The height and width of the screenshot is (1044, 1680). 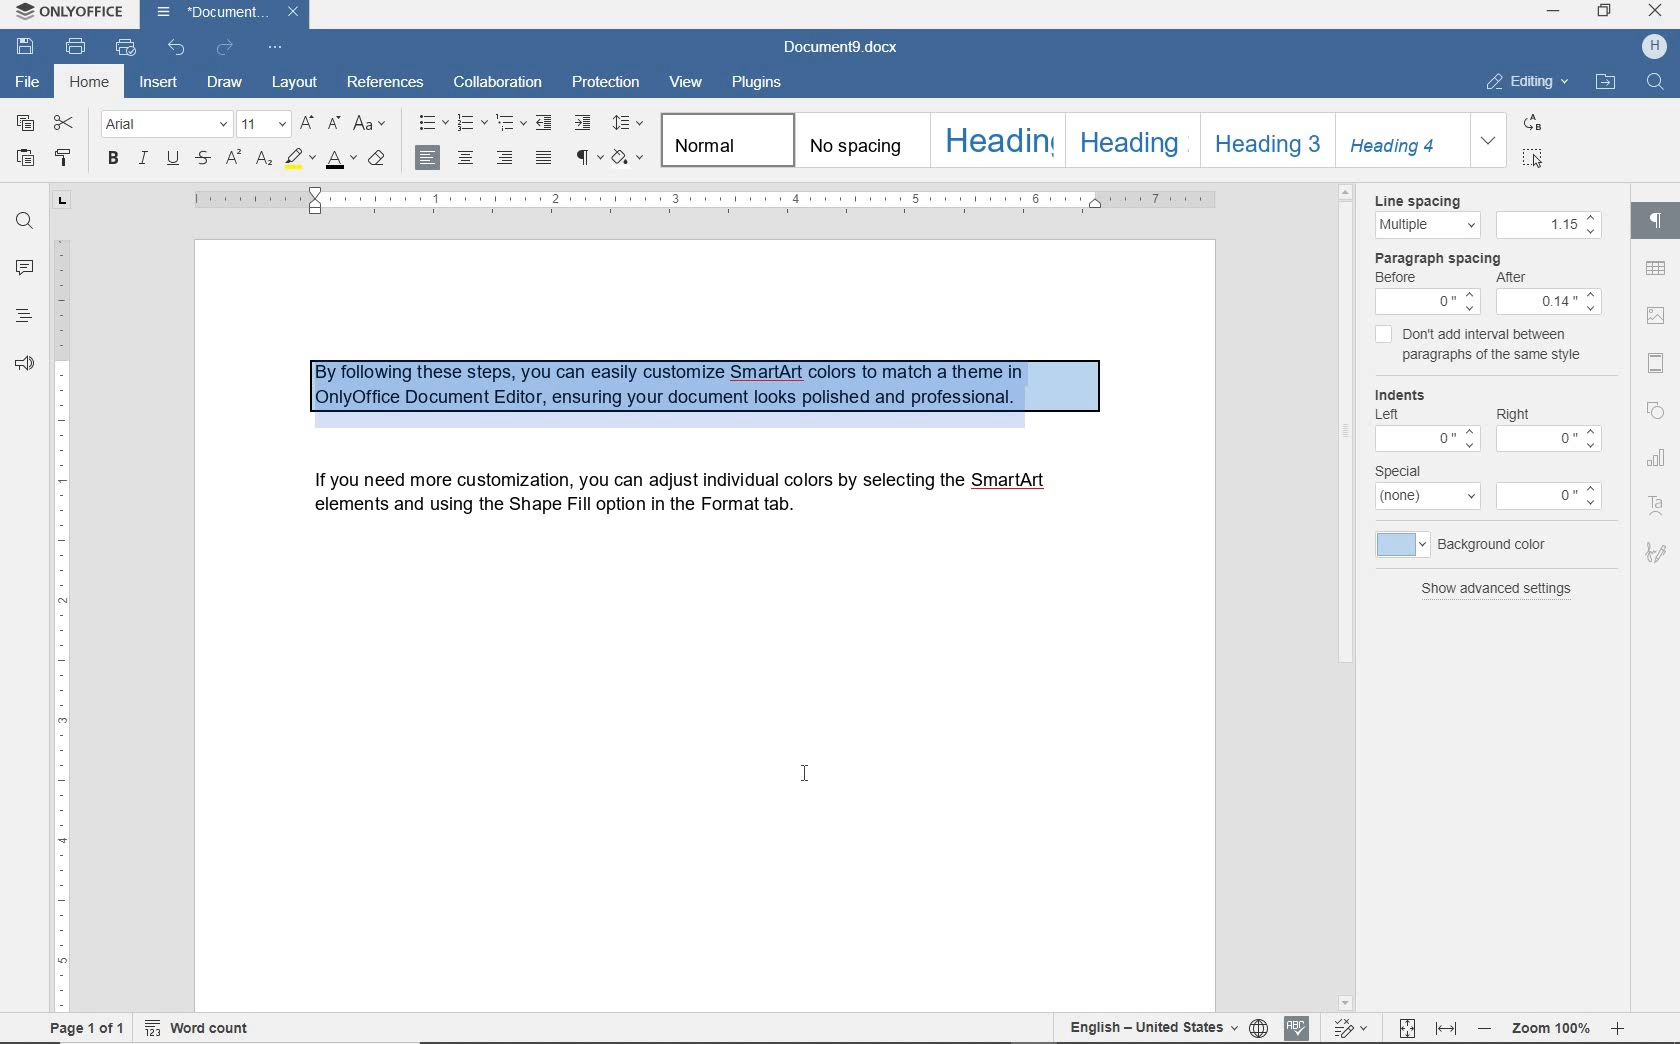 What do you see at coordinates (627, 123) in the screenshot?
I see `paragraph line spacing` at bounding box center [627, 123].